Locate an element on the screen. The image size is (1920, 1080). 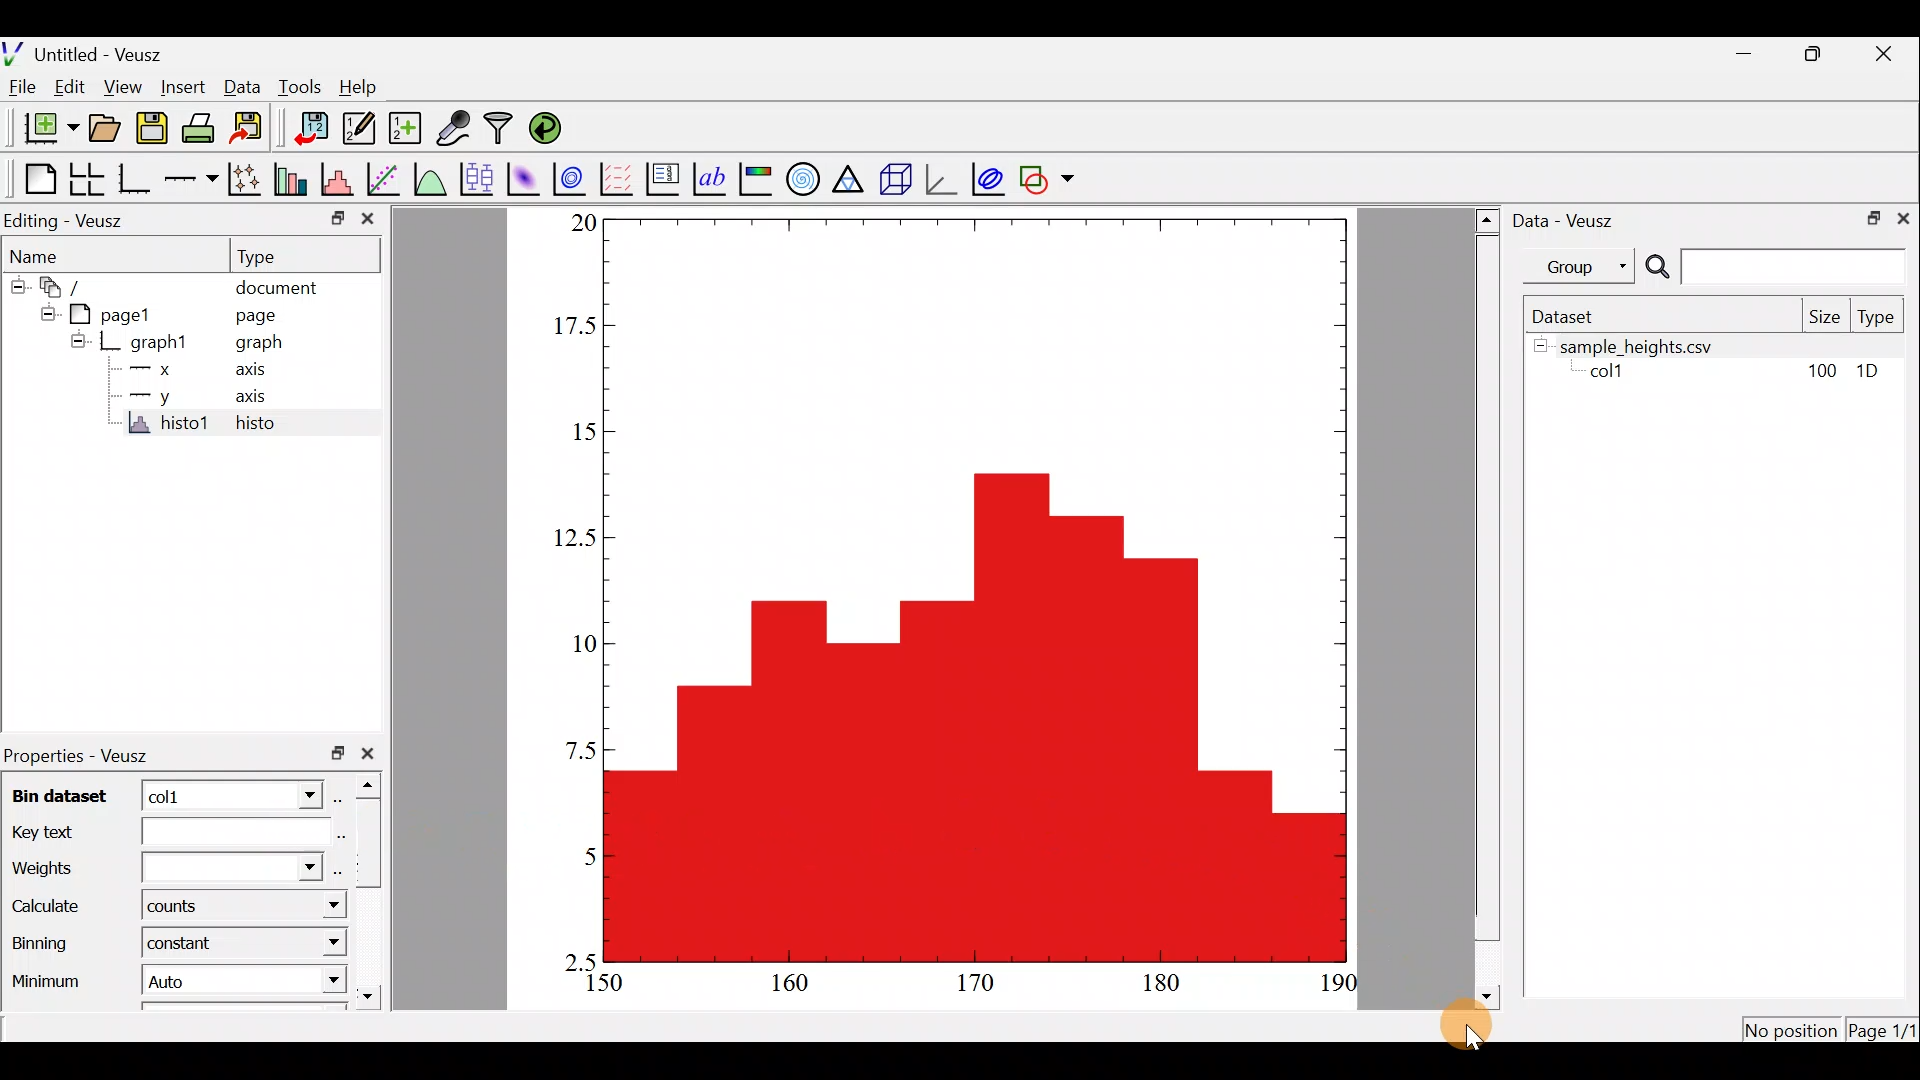
restore down is located at coordinates (331, 222).